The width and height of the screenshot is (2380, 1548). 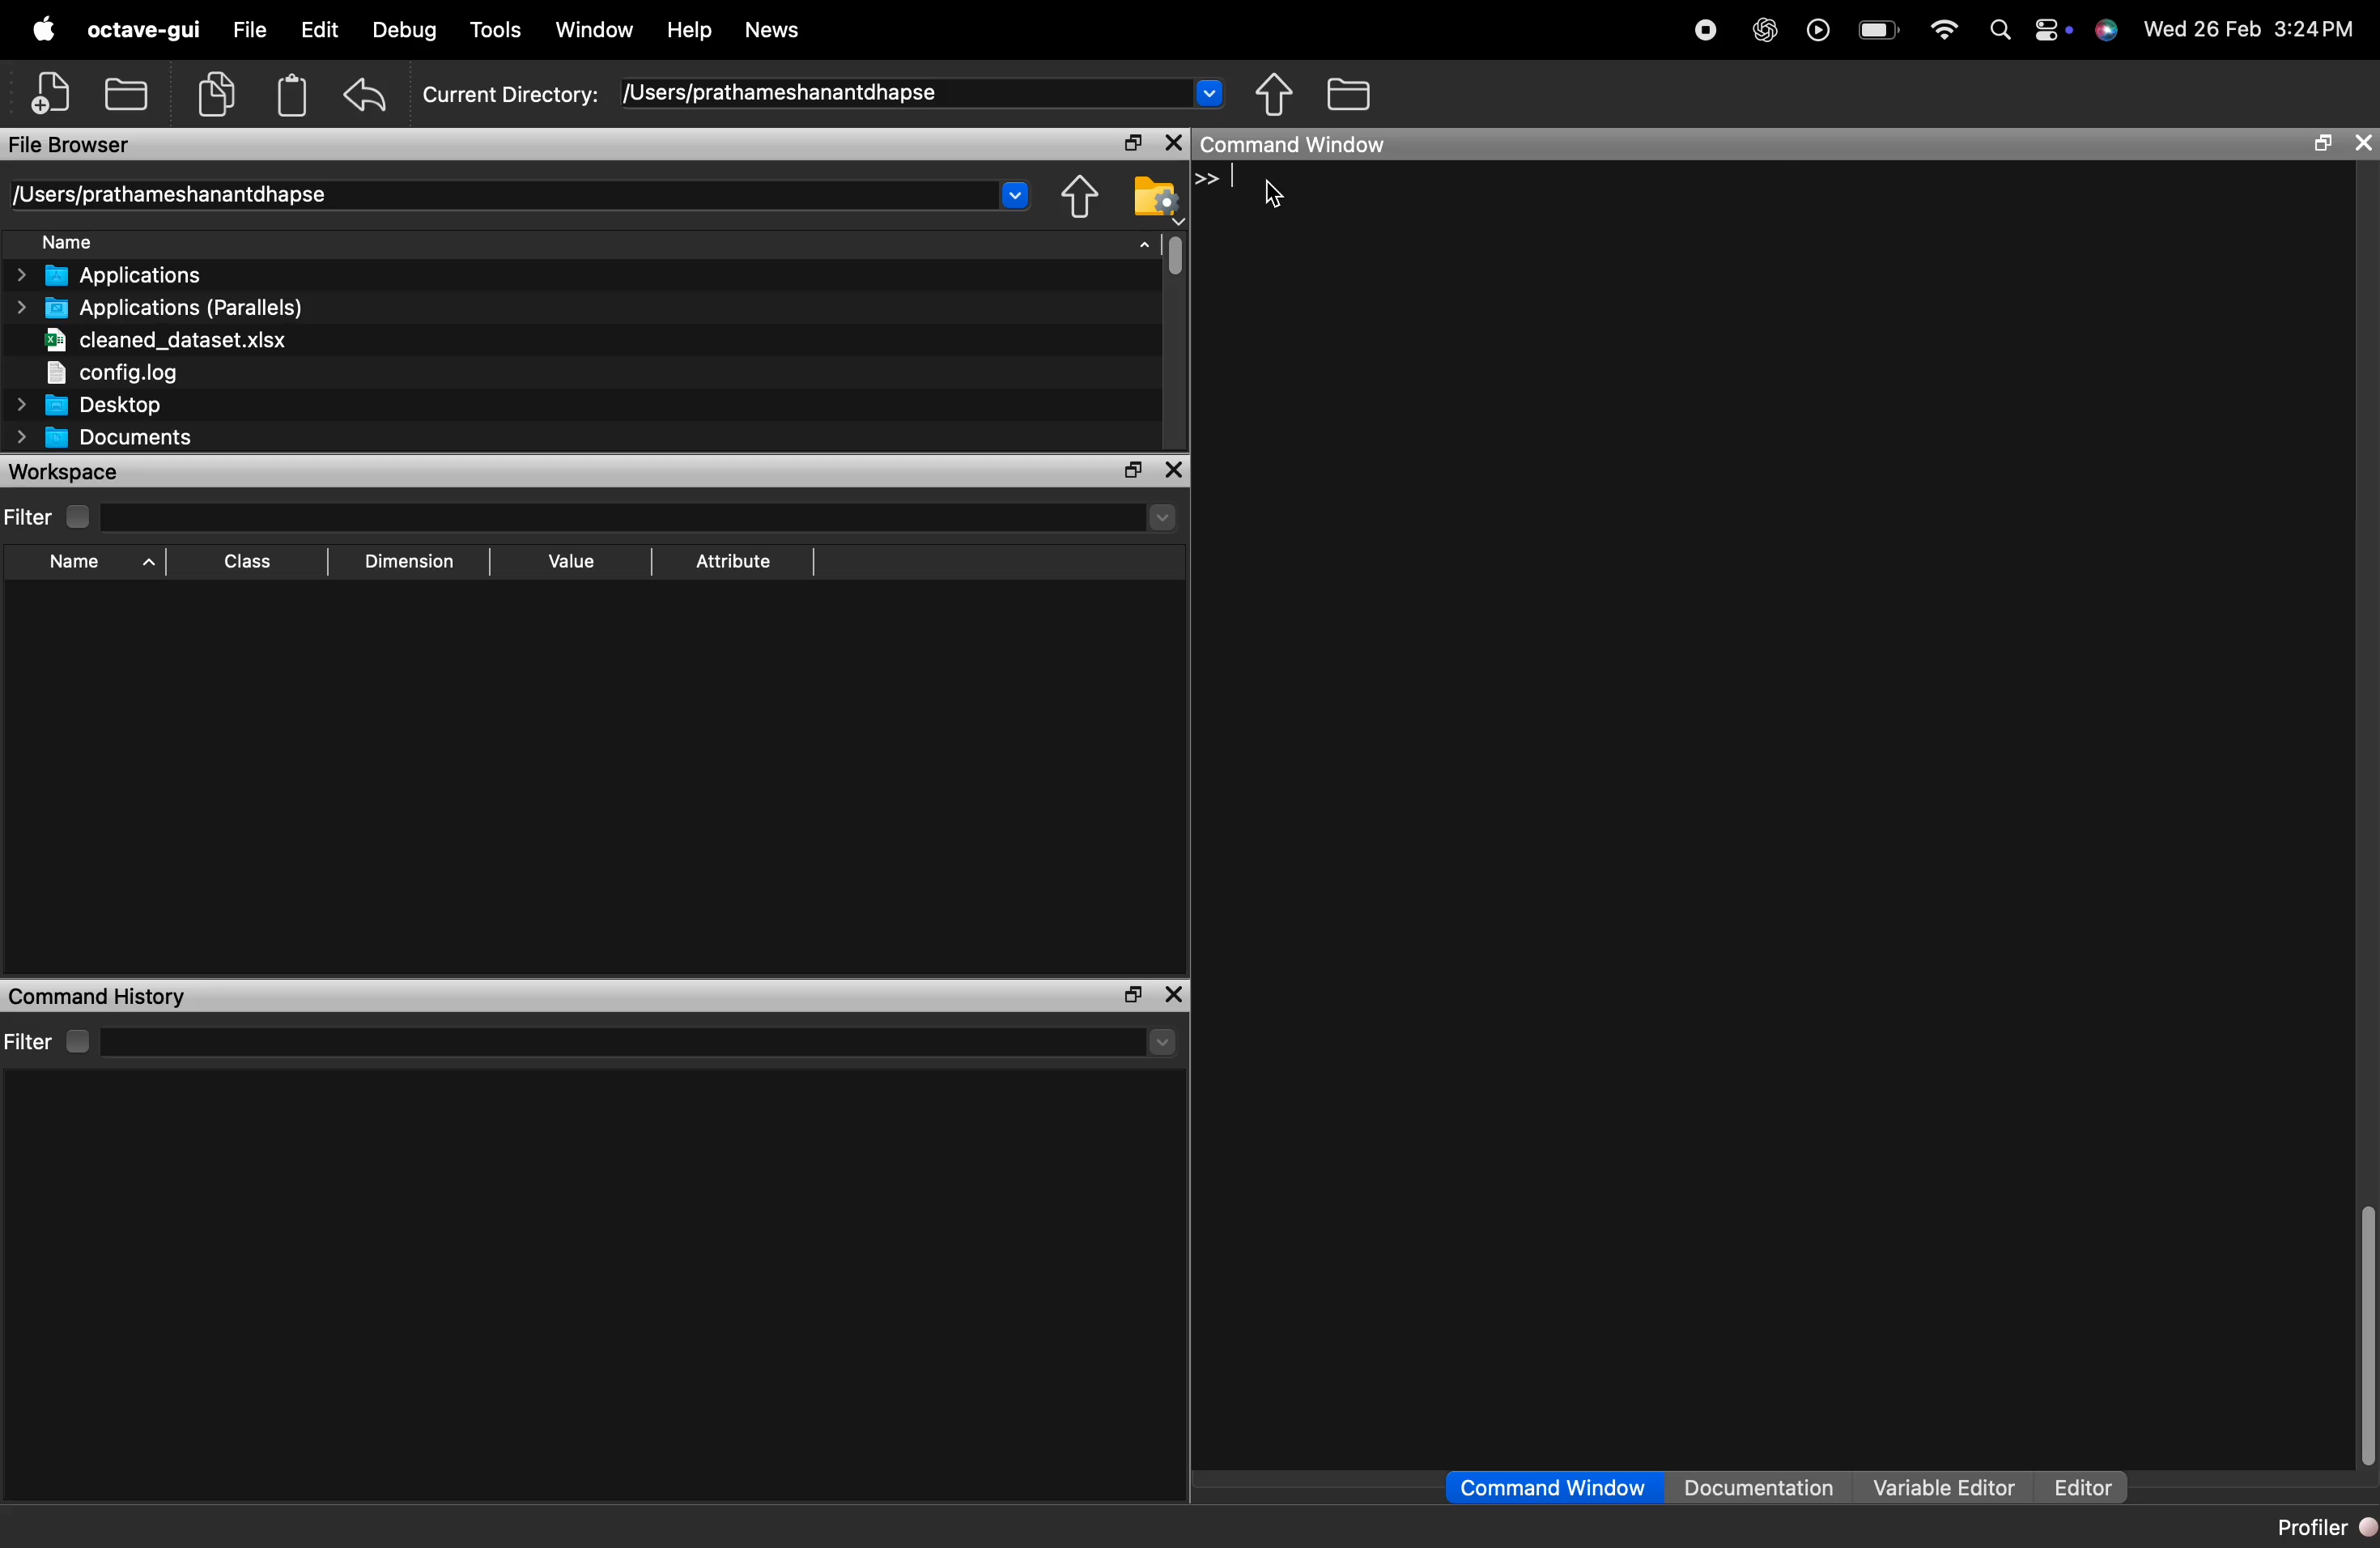 I want to click on config.log, so click(x=160, y=370).